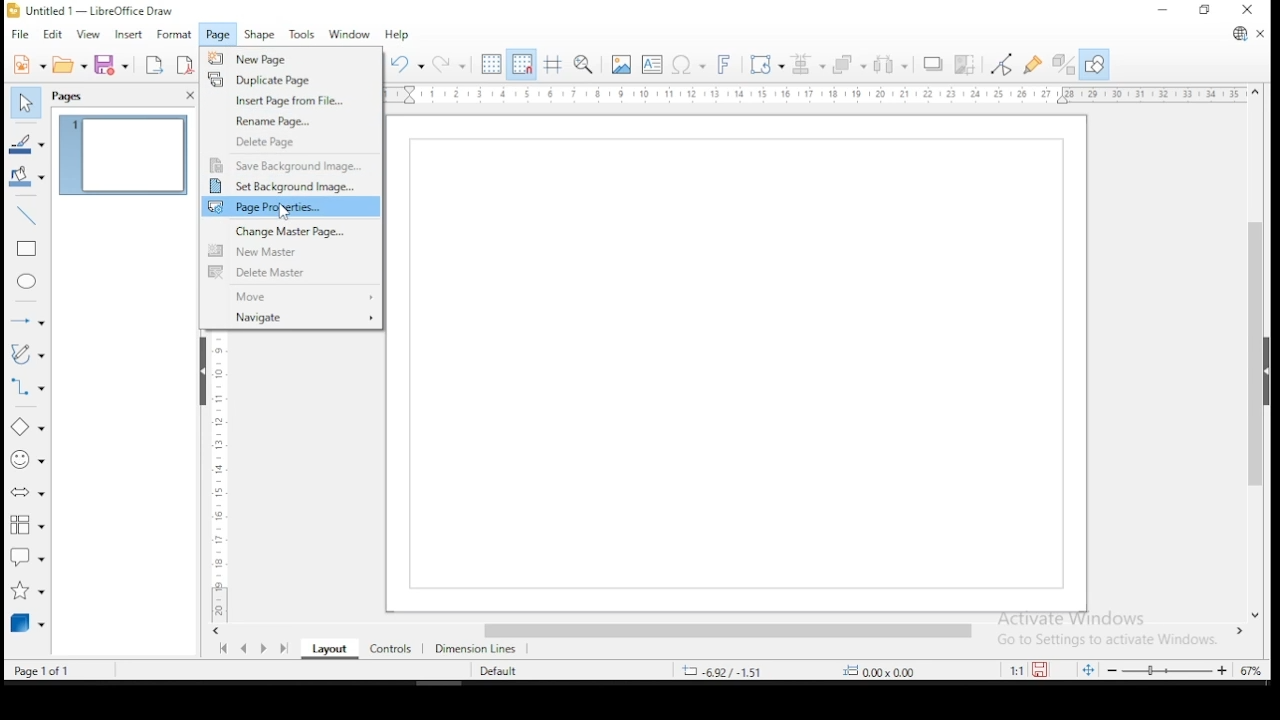 This screenshot has height=720, width=1280. Describe the element at coordinates (26, 142) in the screenshot. I see `line color` at that location.